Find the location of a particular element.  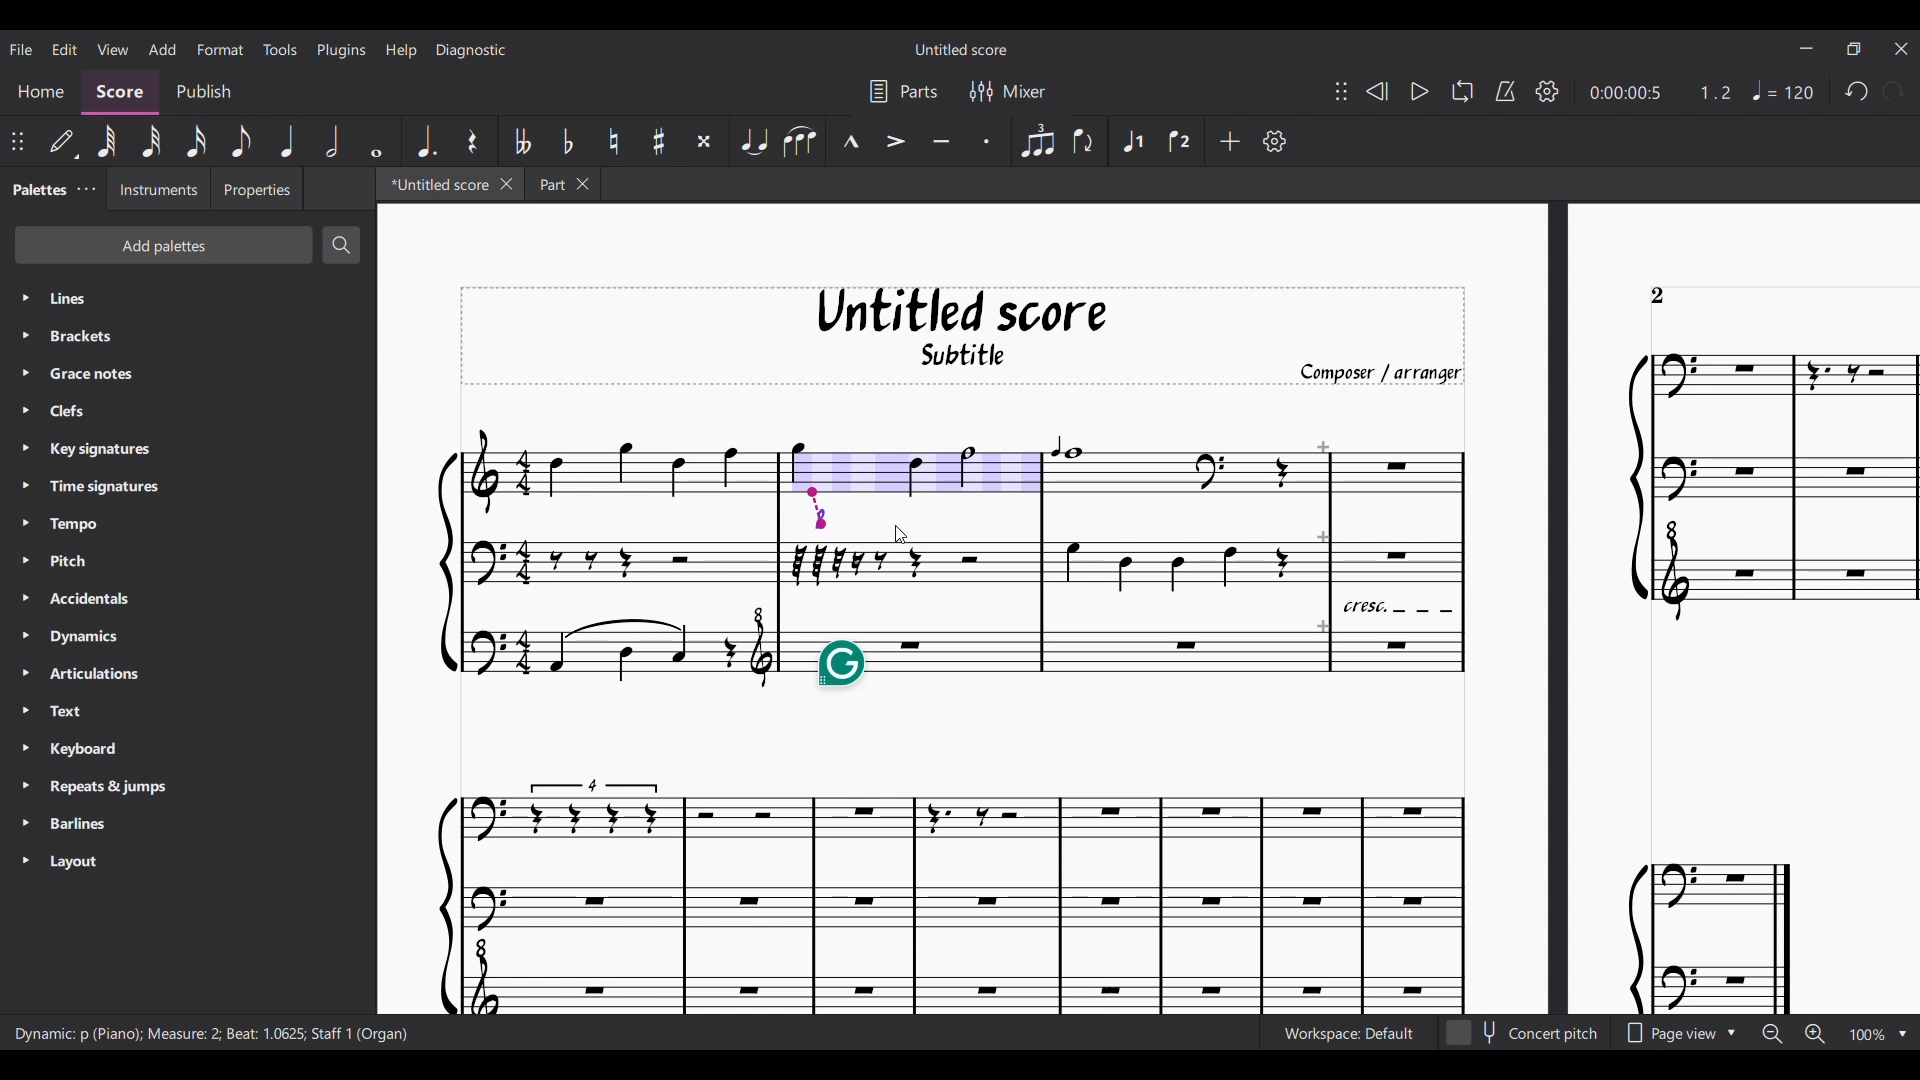

Default is located at coordinates (63, 142).